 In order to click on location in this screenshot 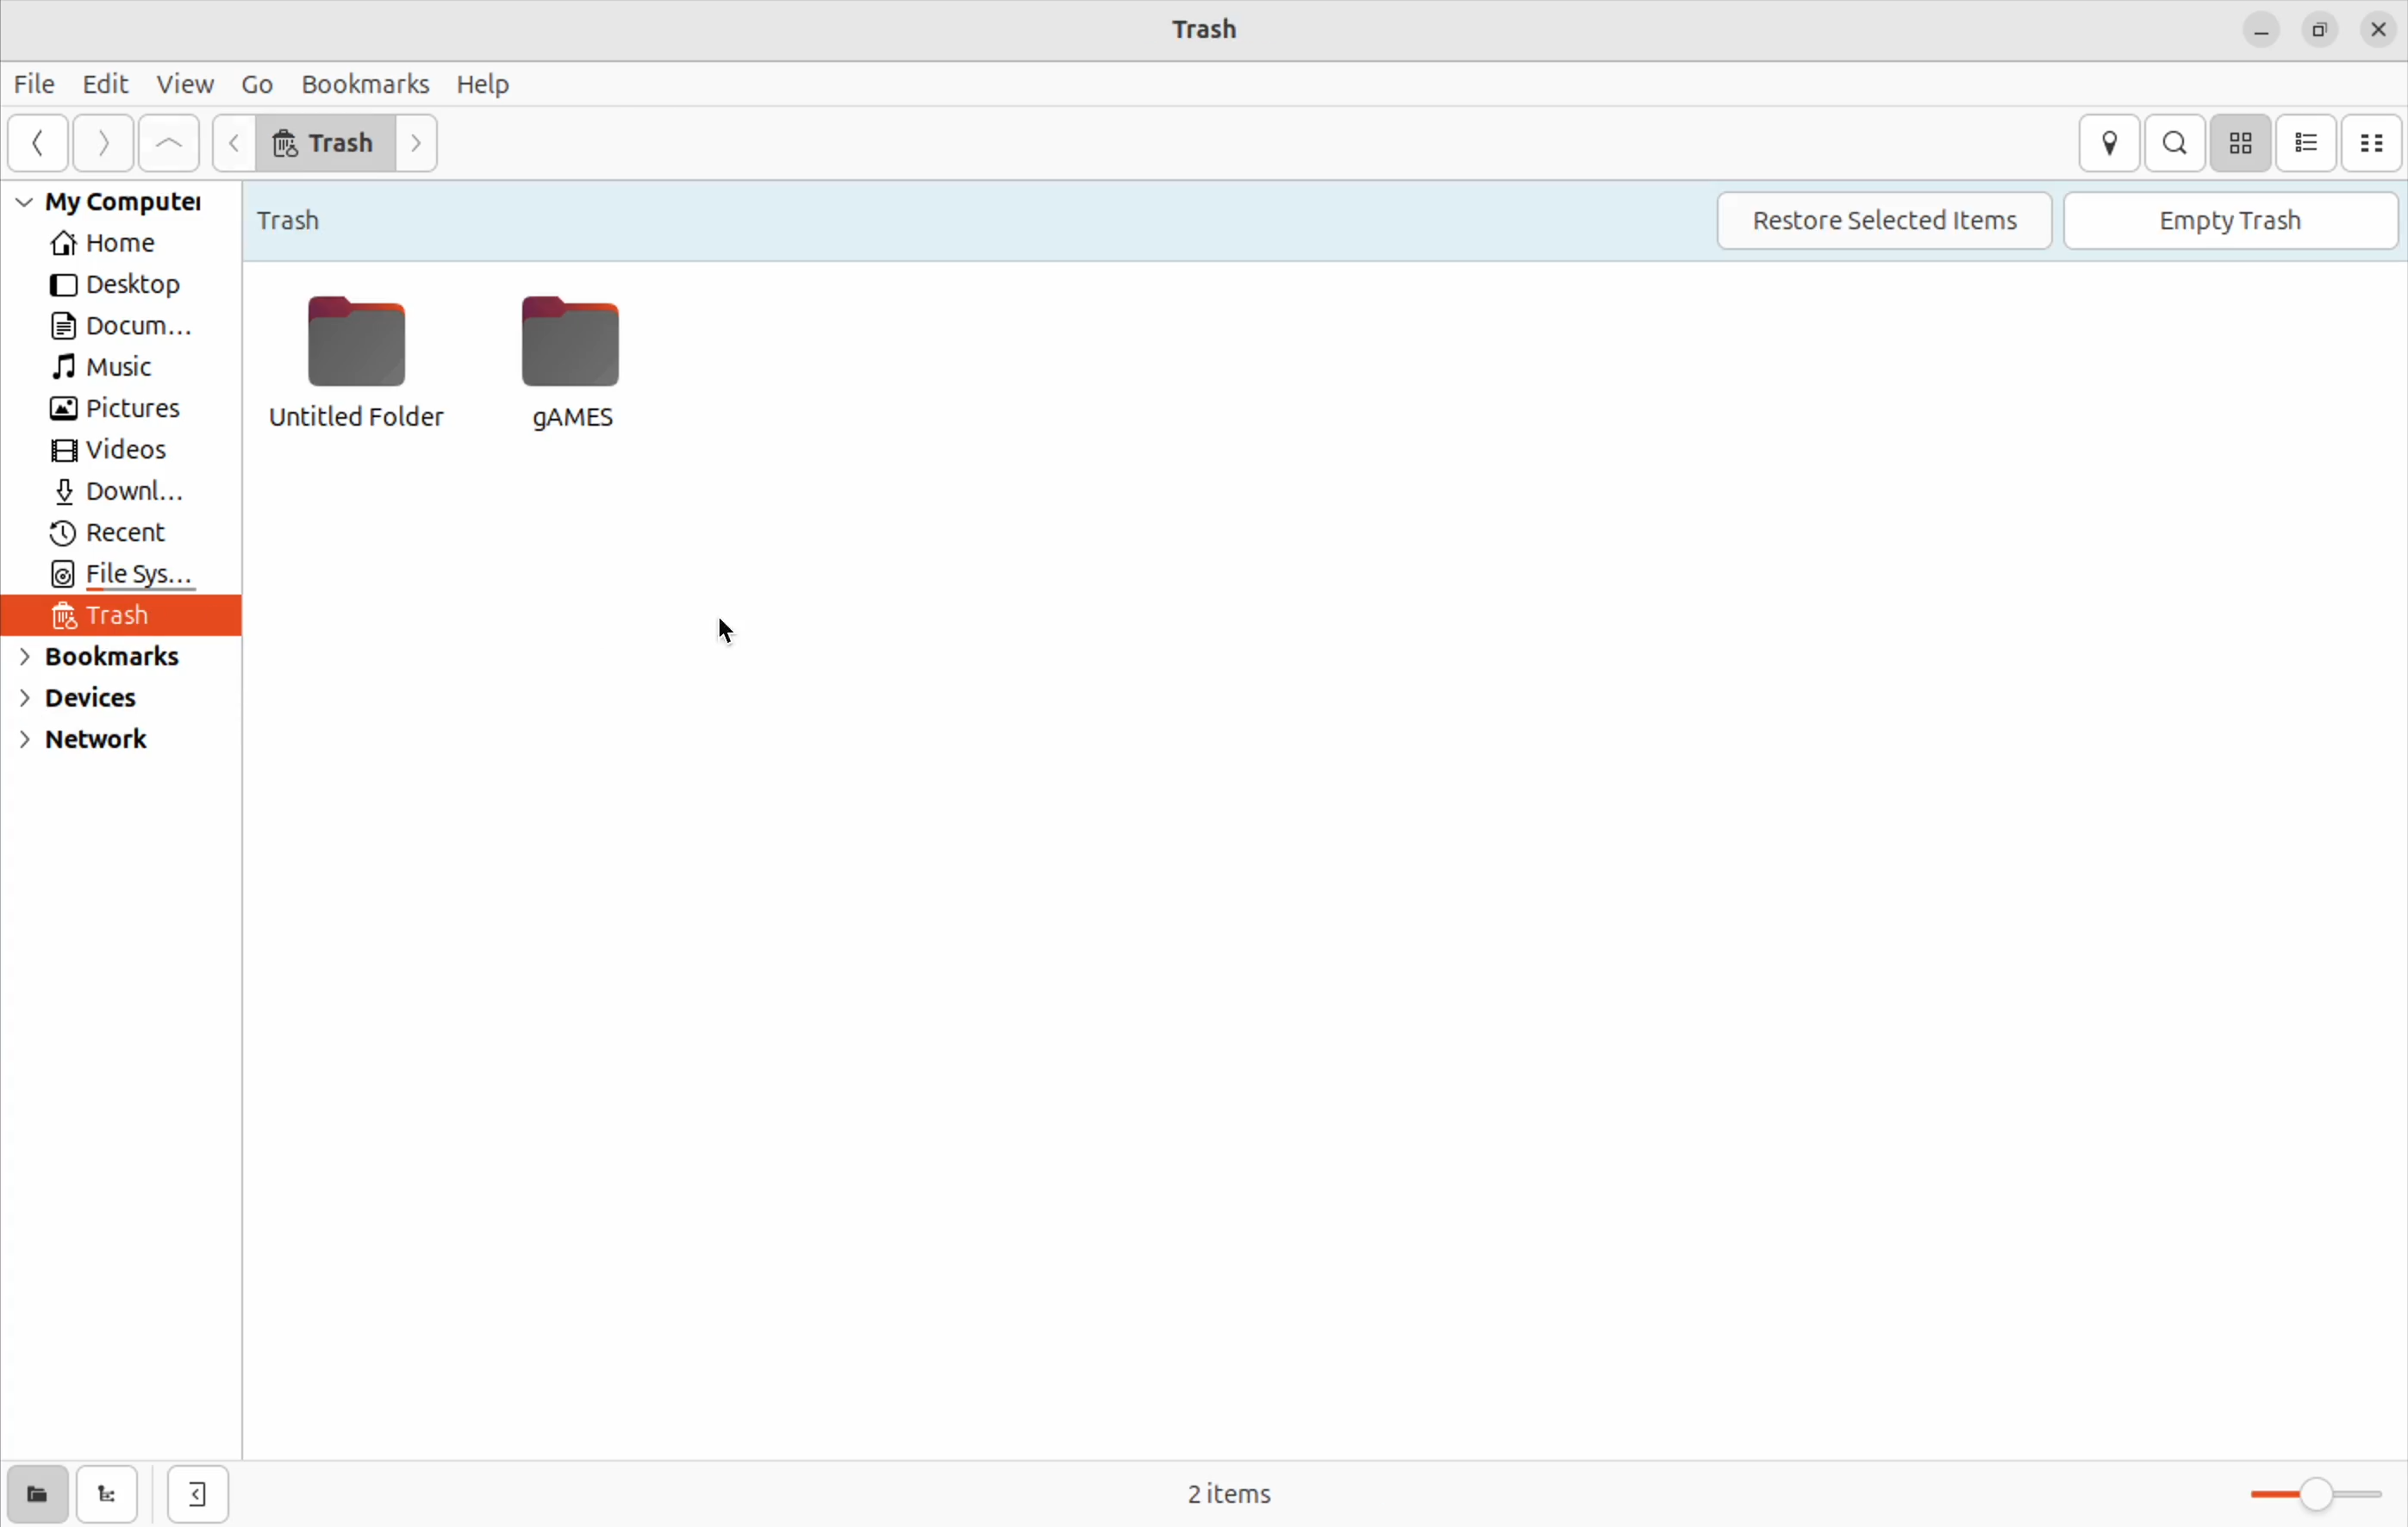, I will do `click(2112, 143)`.